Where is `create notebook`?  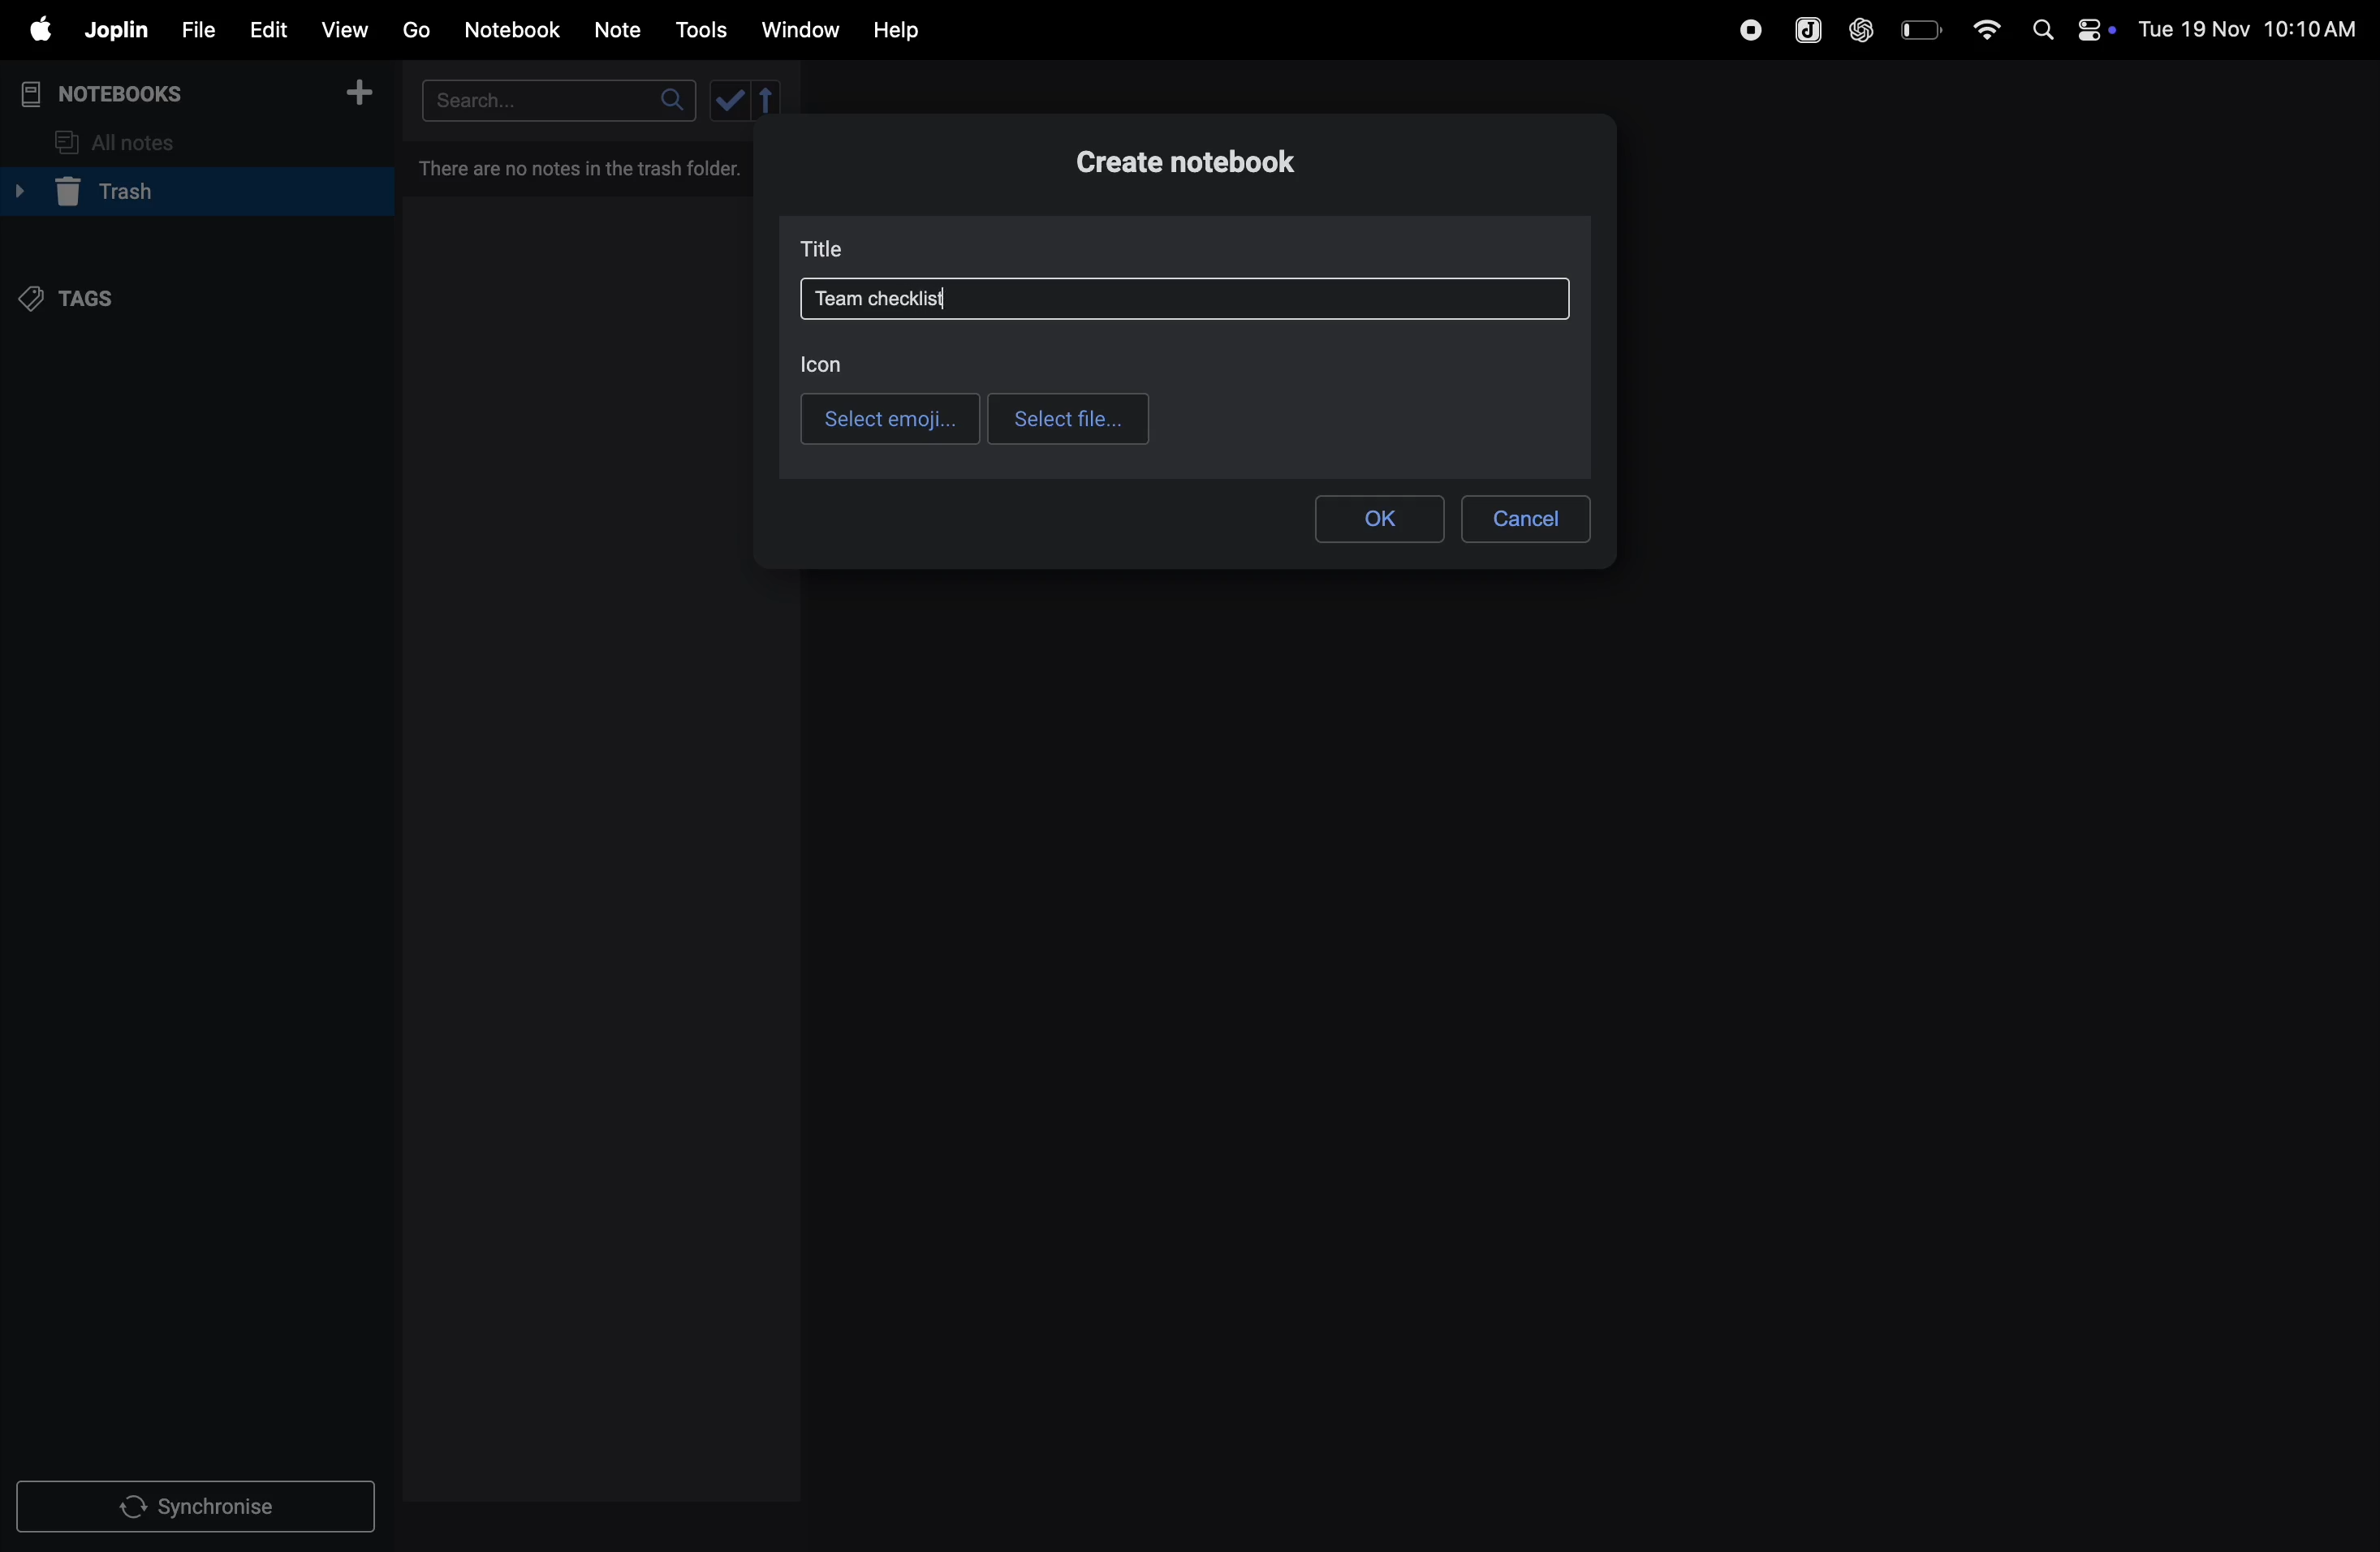
create notebook is located at coordinates (1204, 167).